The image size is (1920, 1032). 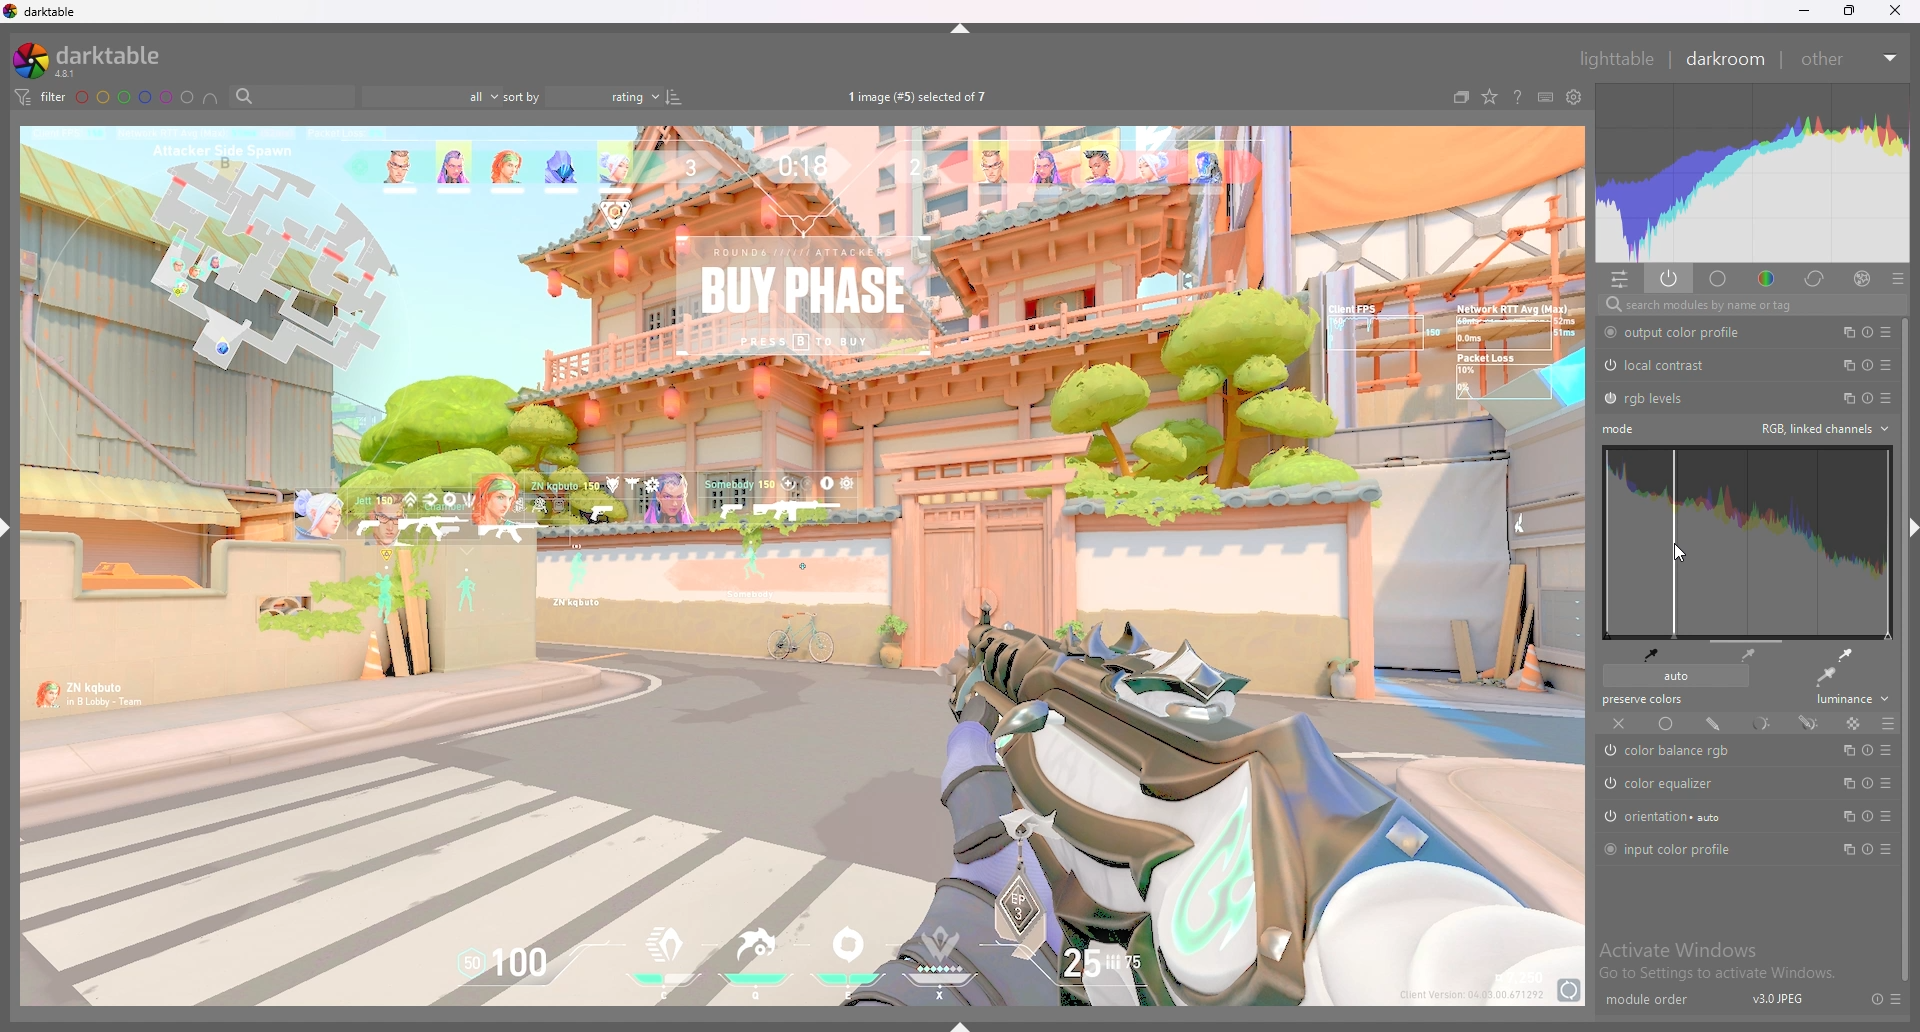 What do you see at coordinates (581, 96) in the screenshot?
I see `sort by` at bounding box center [581, 96].